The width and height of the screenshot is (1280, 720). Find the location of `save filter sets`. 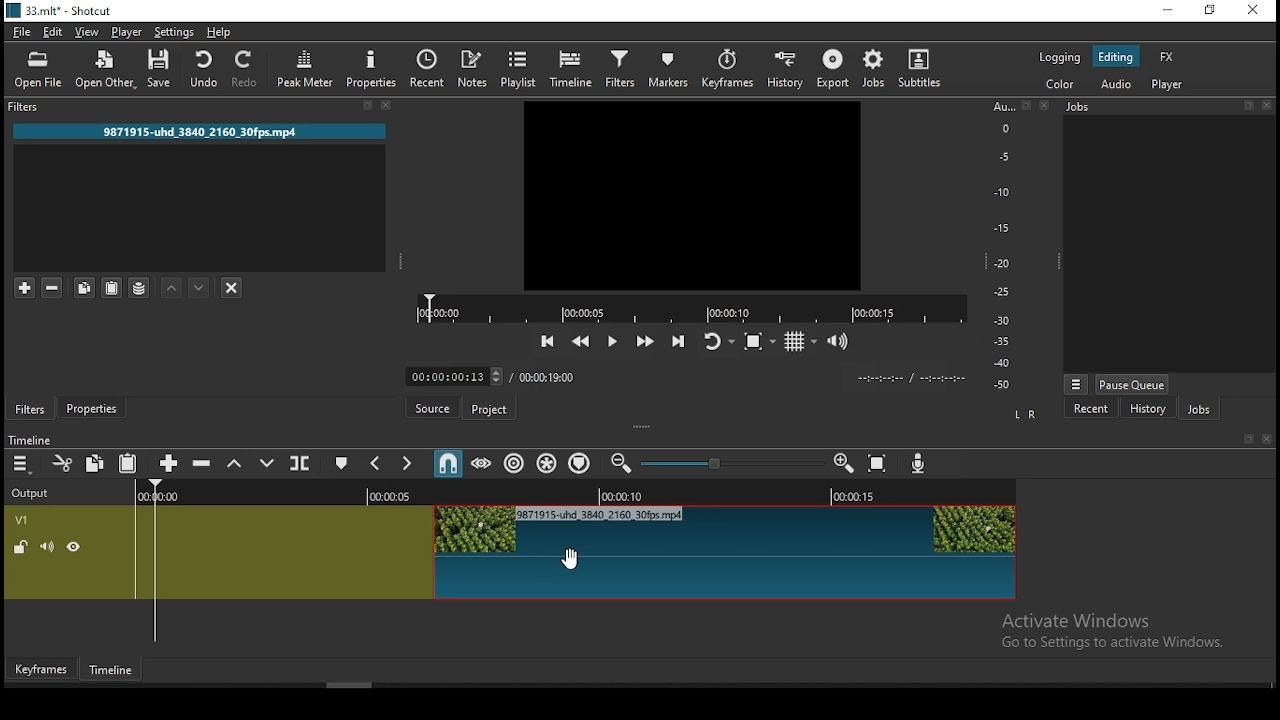

save filter sets is located at coordinates (141, 286).